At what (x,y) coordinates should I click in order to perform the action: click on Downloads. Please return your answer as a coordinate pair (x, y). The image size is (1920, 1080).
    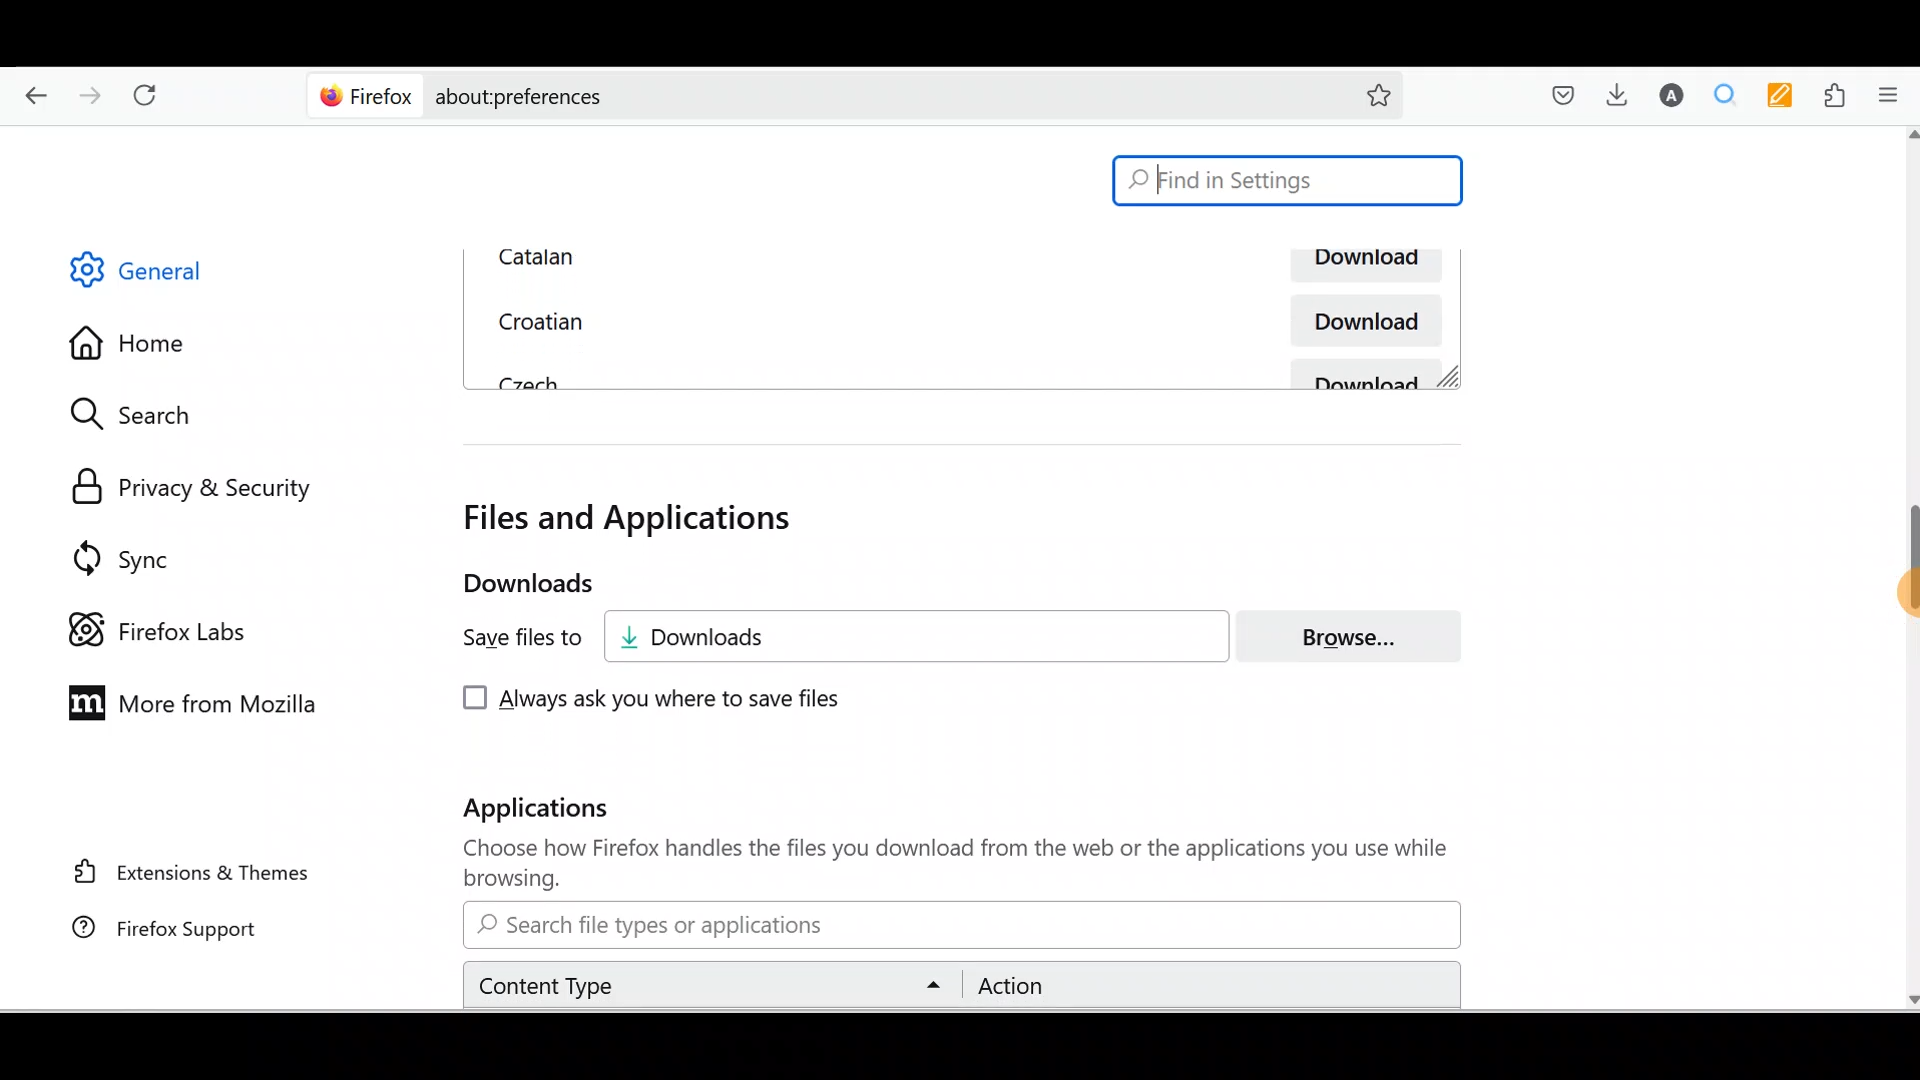
    Looking at the image, I should click on (931, 636).